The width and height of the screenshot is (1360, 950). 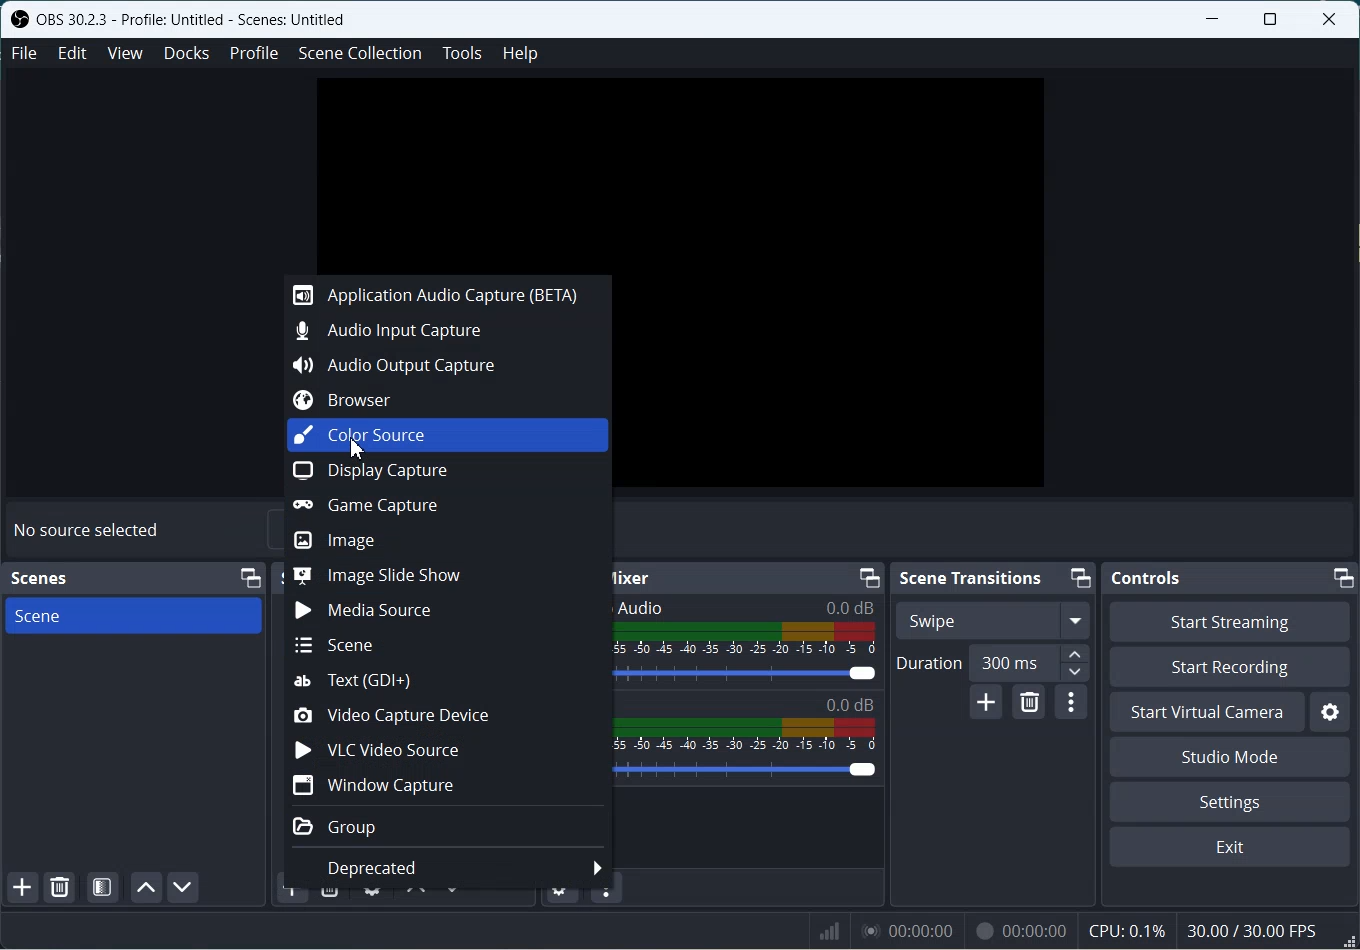 I want to click on Signals, so click(x=822, y=928).